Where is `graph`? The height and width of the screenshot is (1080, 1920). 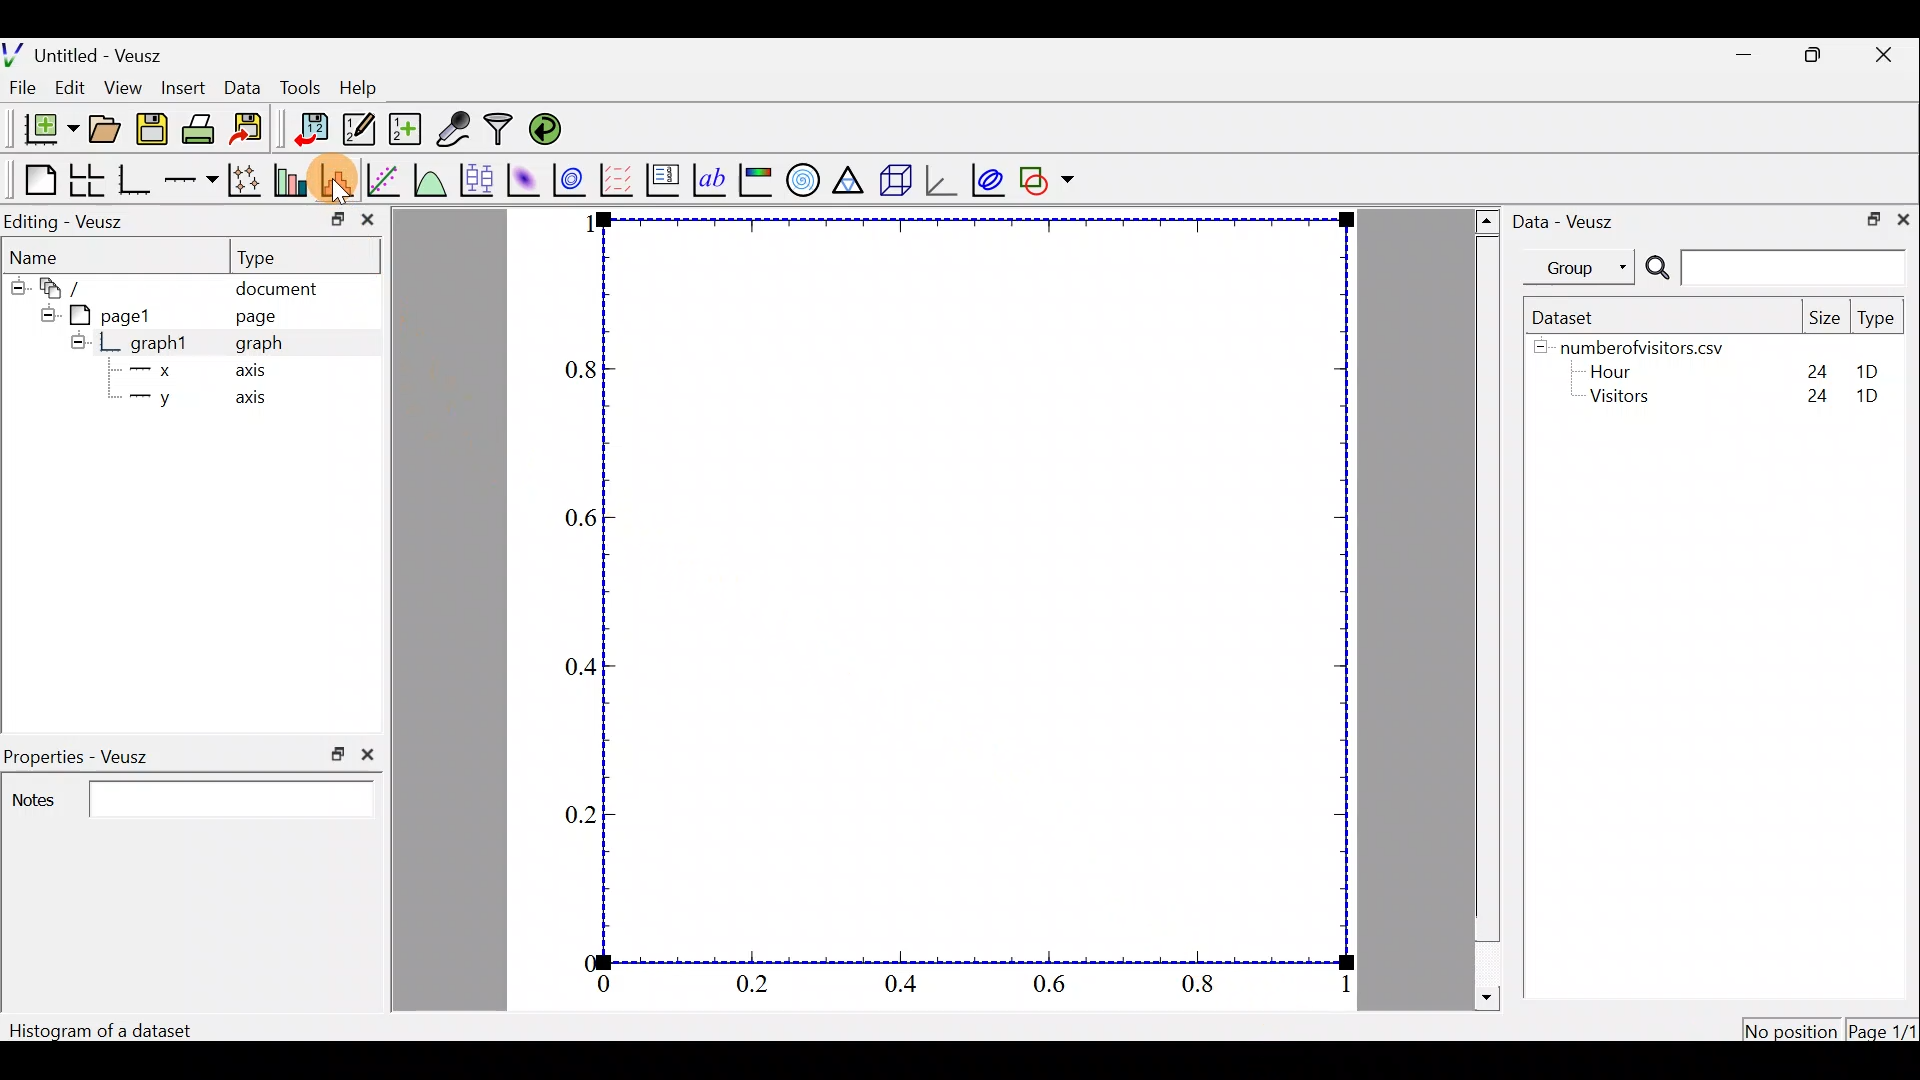
graph is located at coordinates (266, 346).